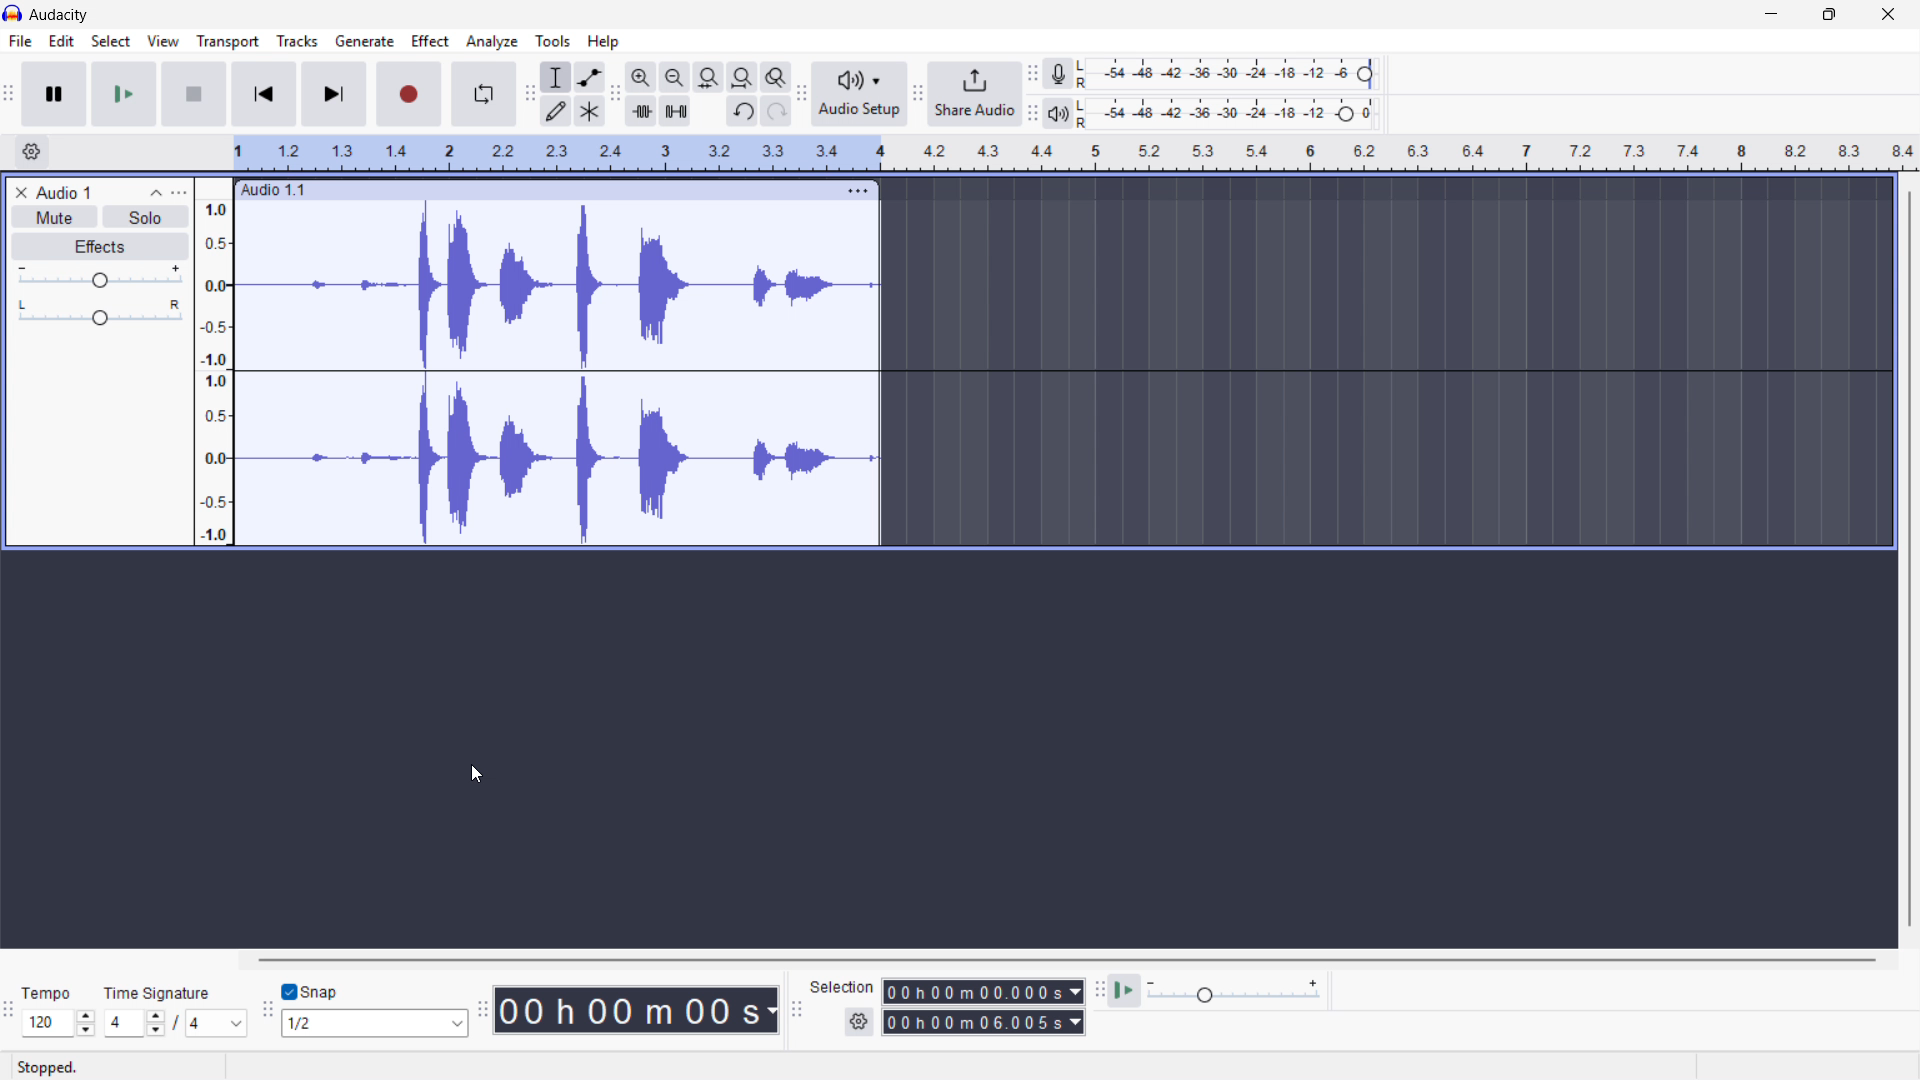 This screenshot has width=1920, height=1080. What do you see at coordinates (1889, 15) in the screenshot?
I see `Close` at bounding box center [1889, 15].